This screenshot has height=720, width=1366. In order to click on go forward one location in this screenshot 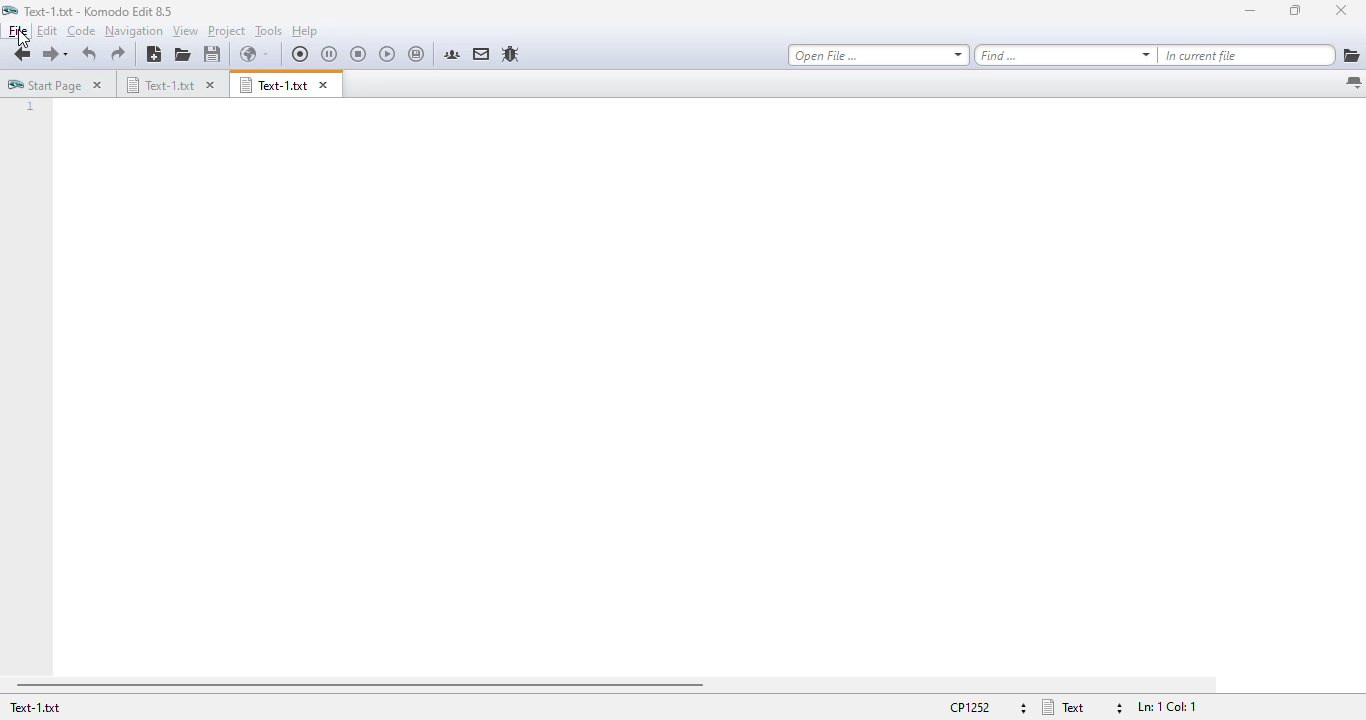, I will do `click(49, 56)`.